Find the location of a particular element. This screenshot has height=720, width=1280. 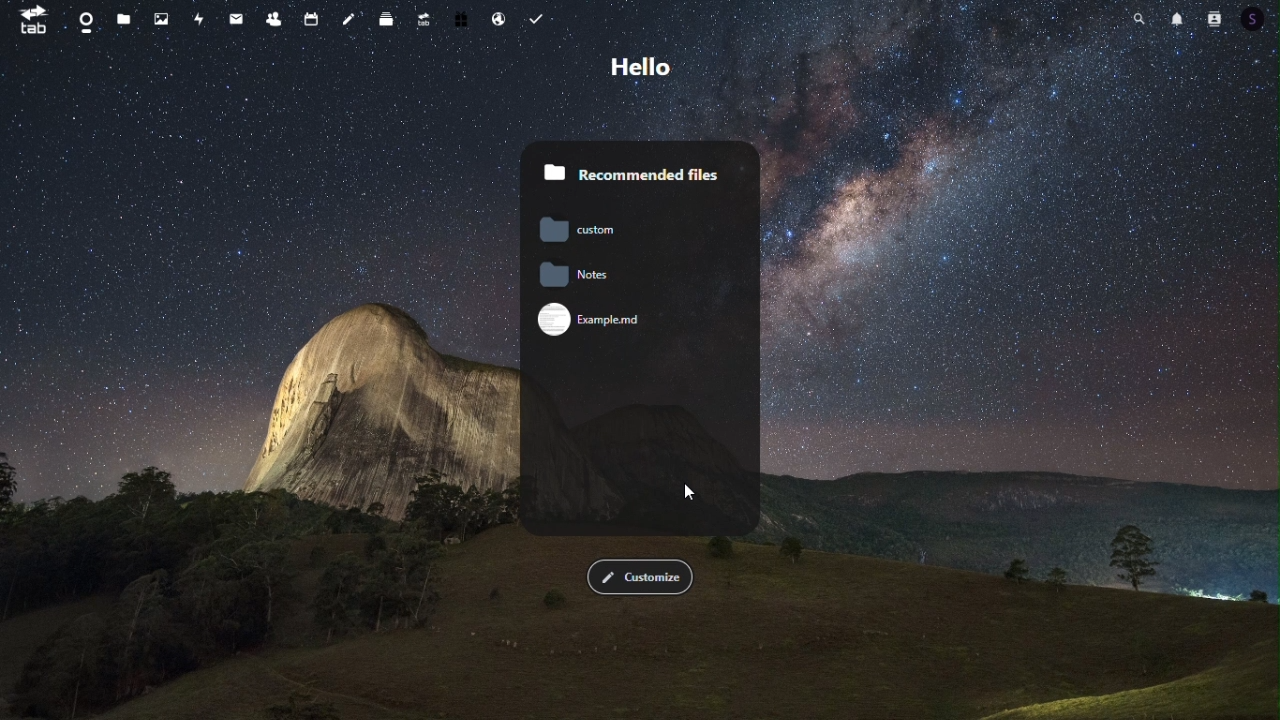

photos is located at coordinates (156, 19).